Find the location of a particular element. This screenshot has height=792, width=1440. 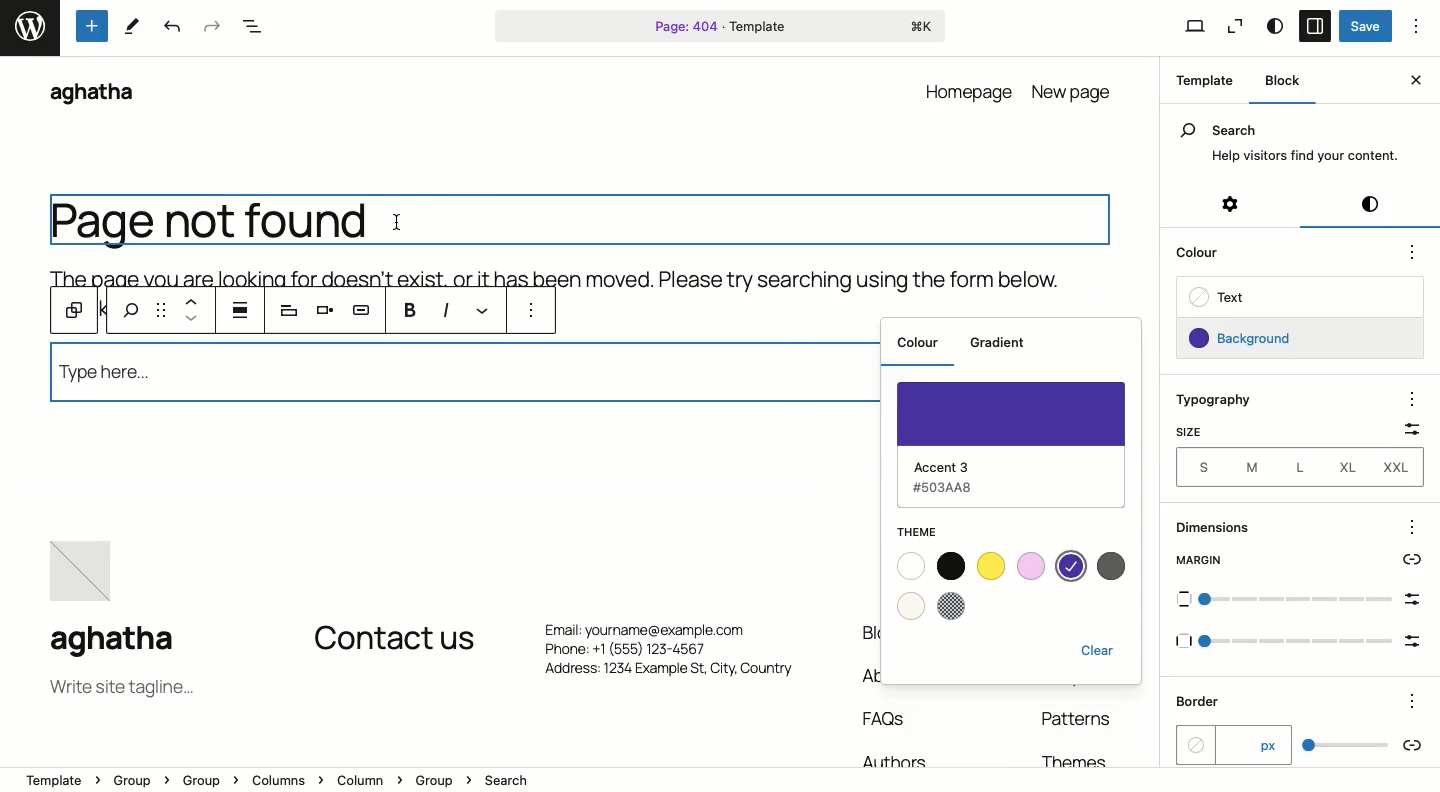

Options is located at coordinates (1422, 27).